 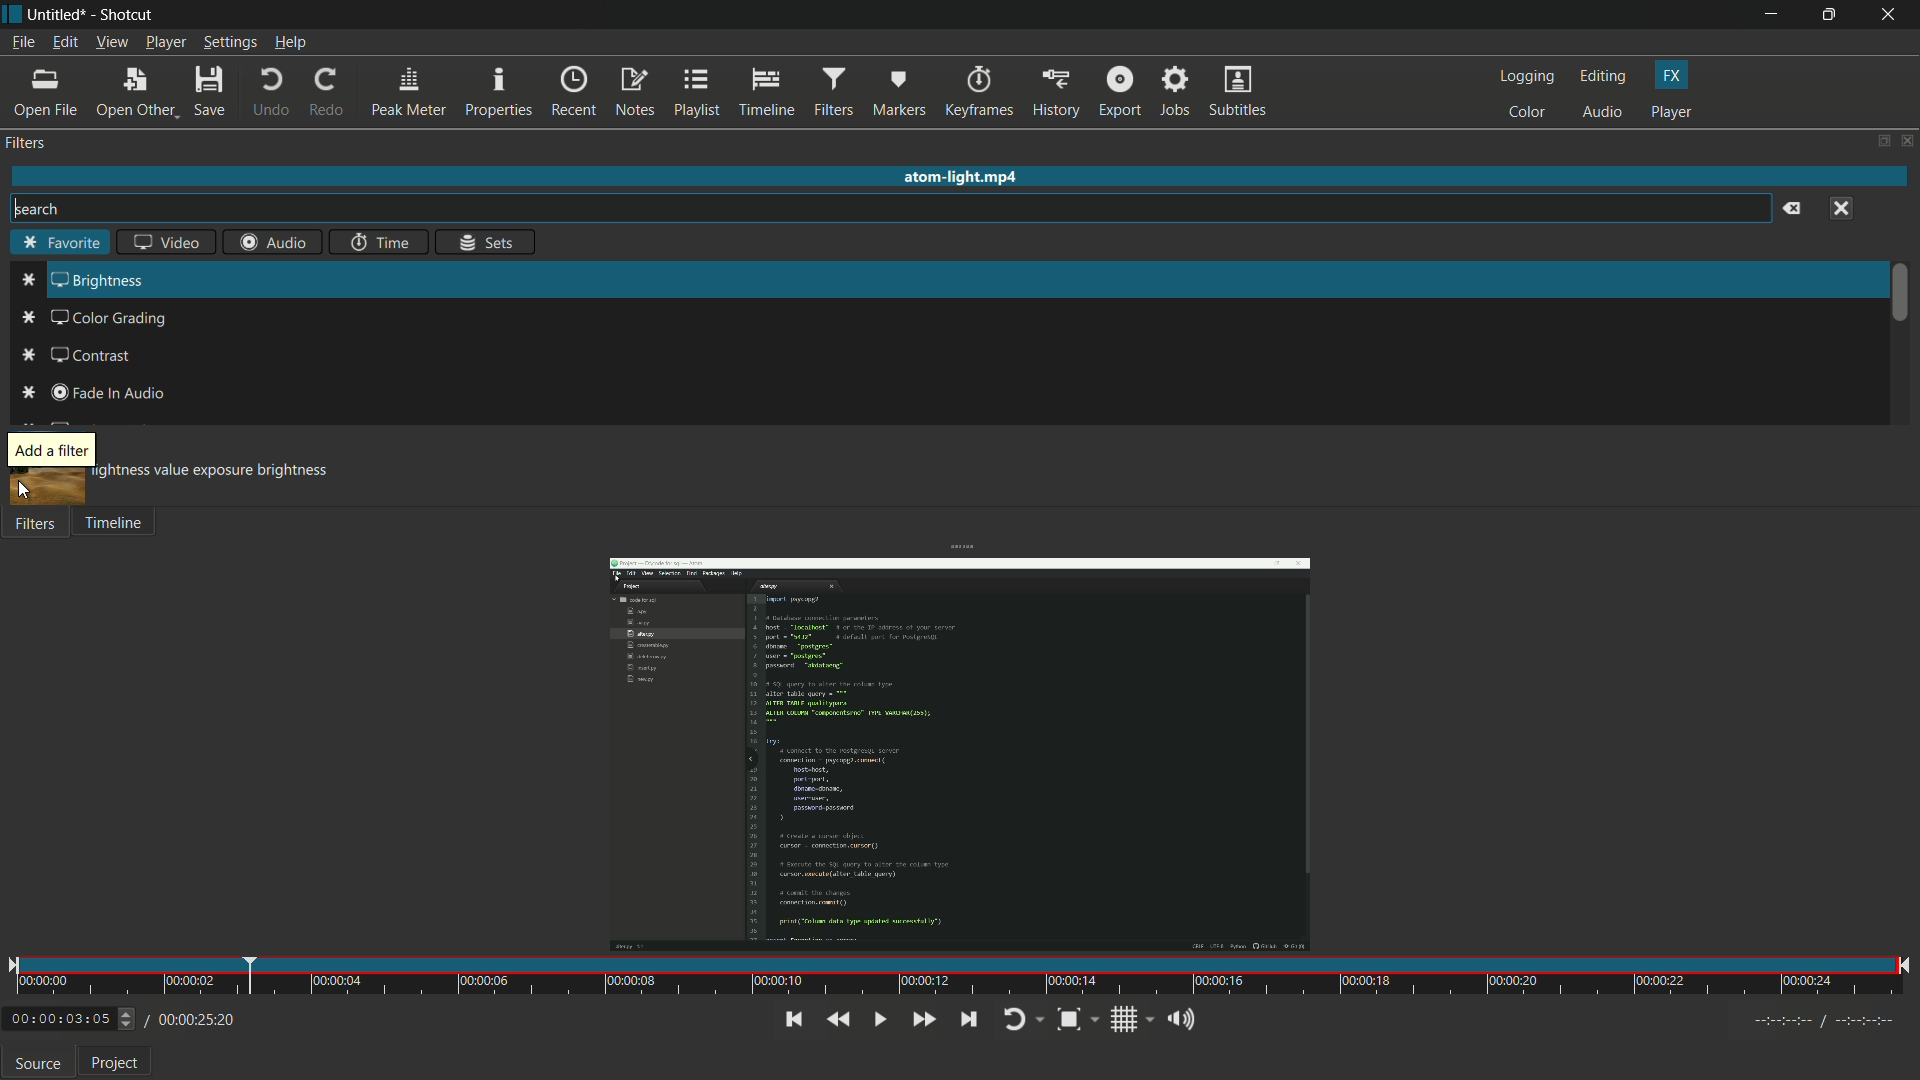 What do you see at coordinates (113, 525) in the screenshot?
I see `timeline` at bounding box center [113, 525].